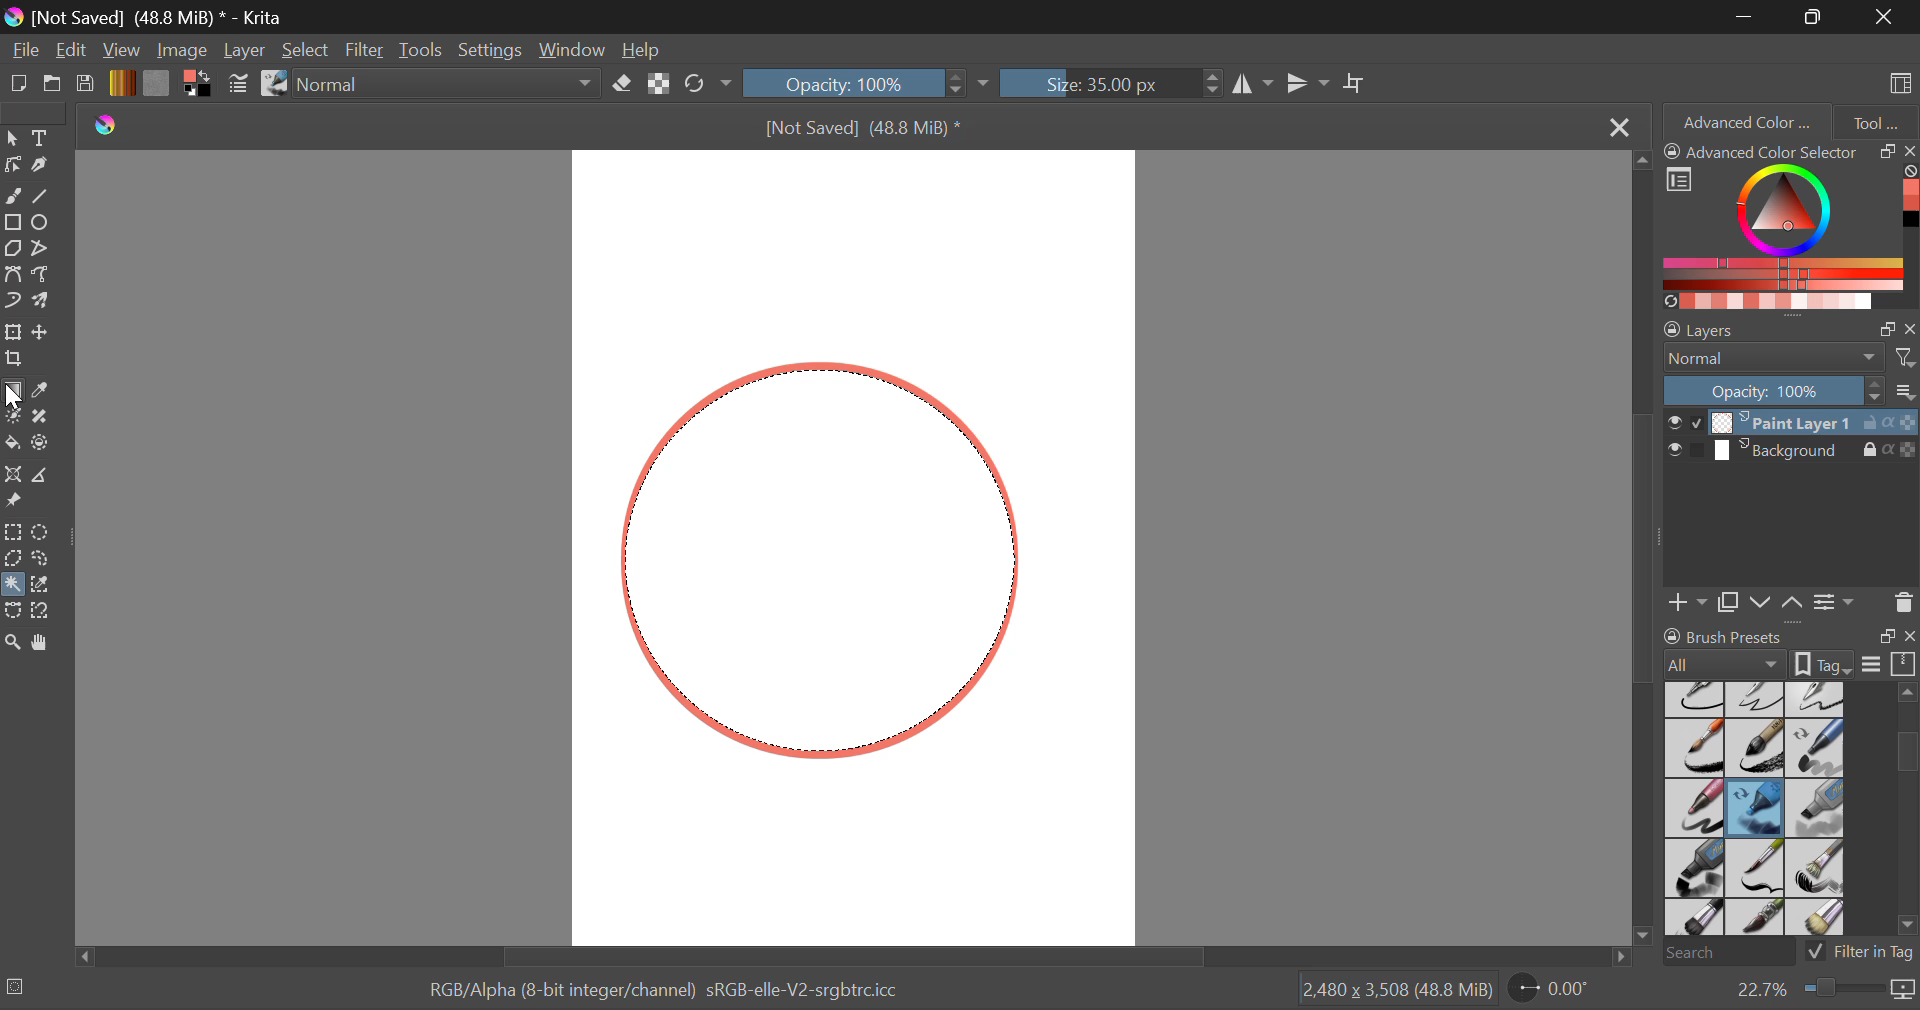 This screenshot has width=1920, height=1010. I want to click on Refresh, so click(700, 85).